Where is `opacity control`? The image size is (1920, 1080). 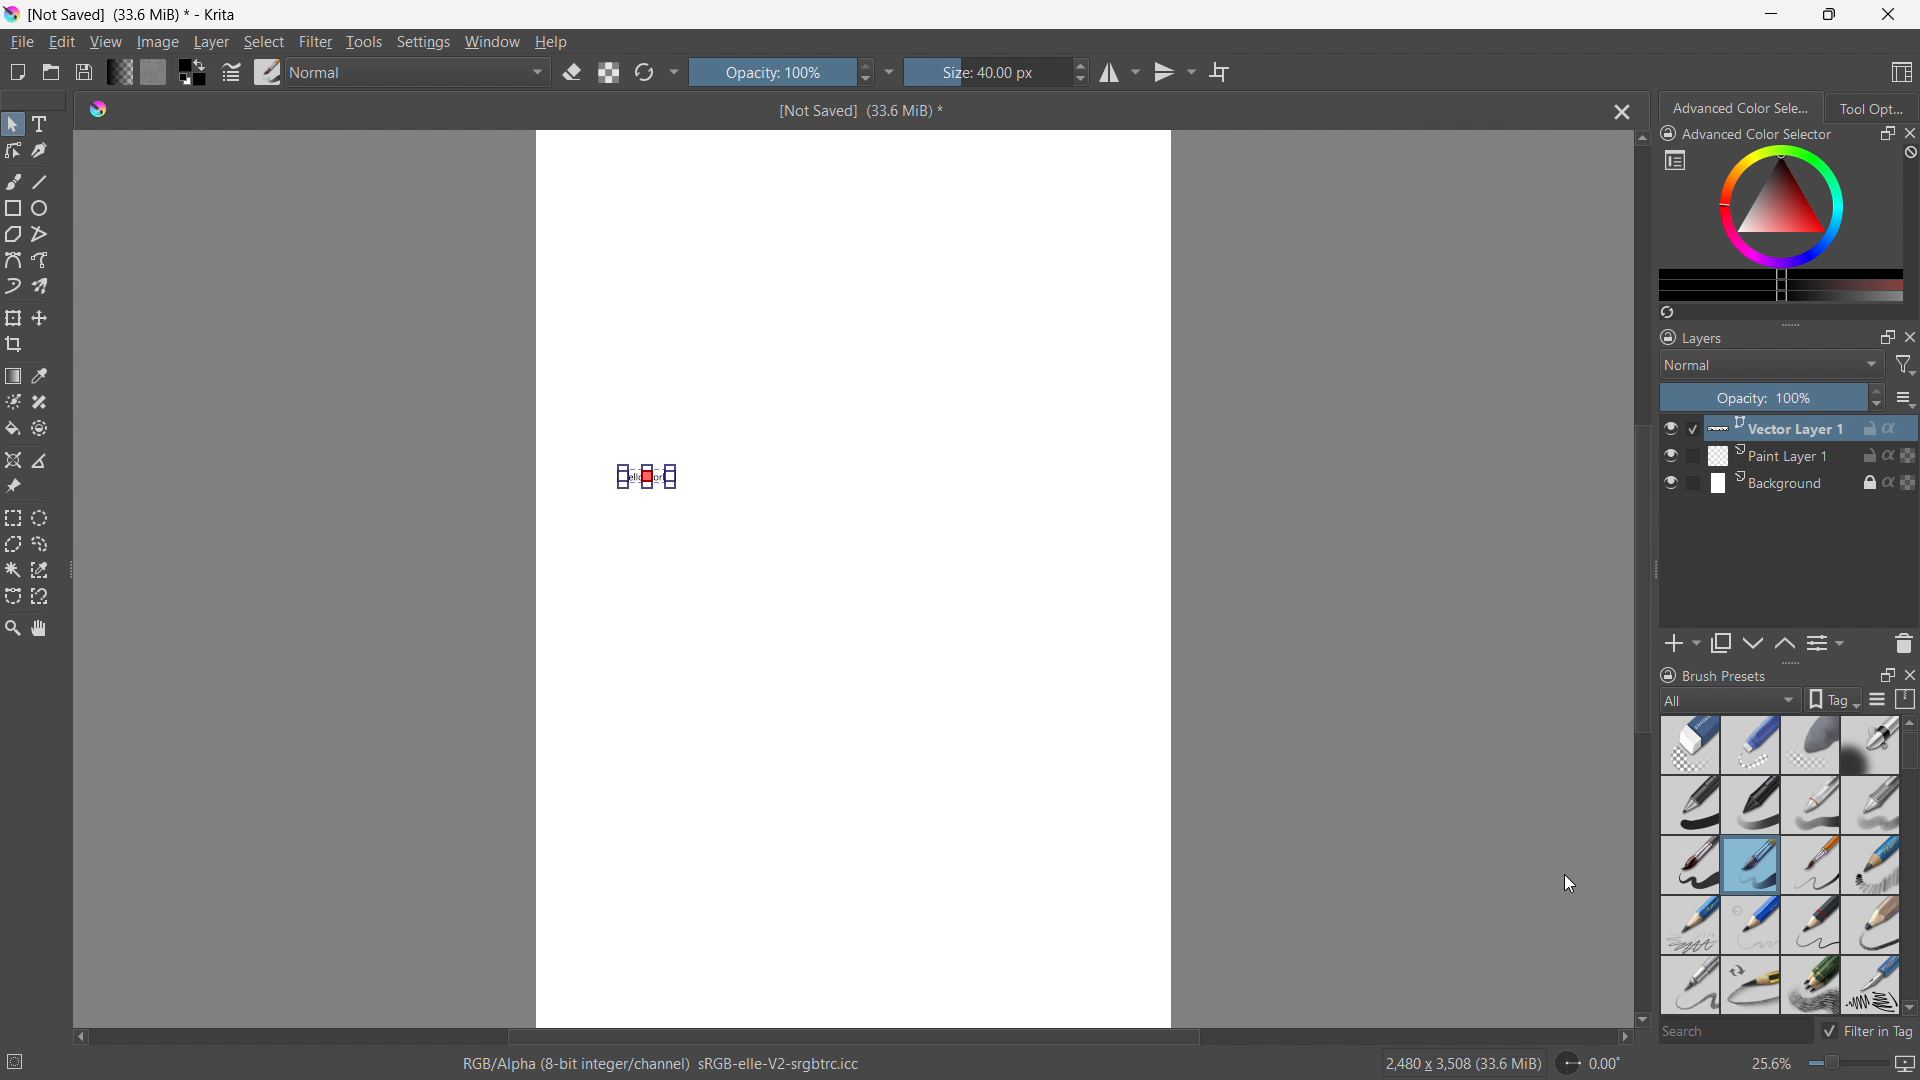
opacity control is located at coordinates (781, 71).